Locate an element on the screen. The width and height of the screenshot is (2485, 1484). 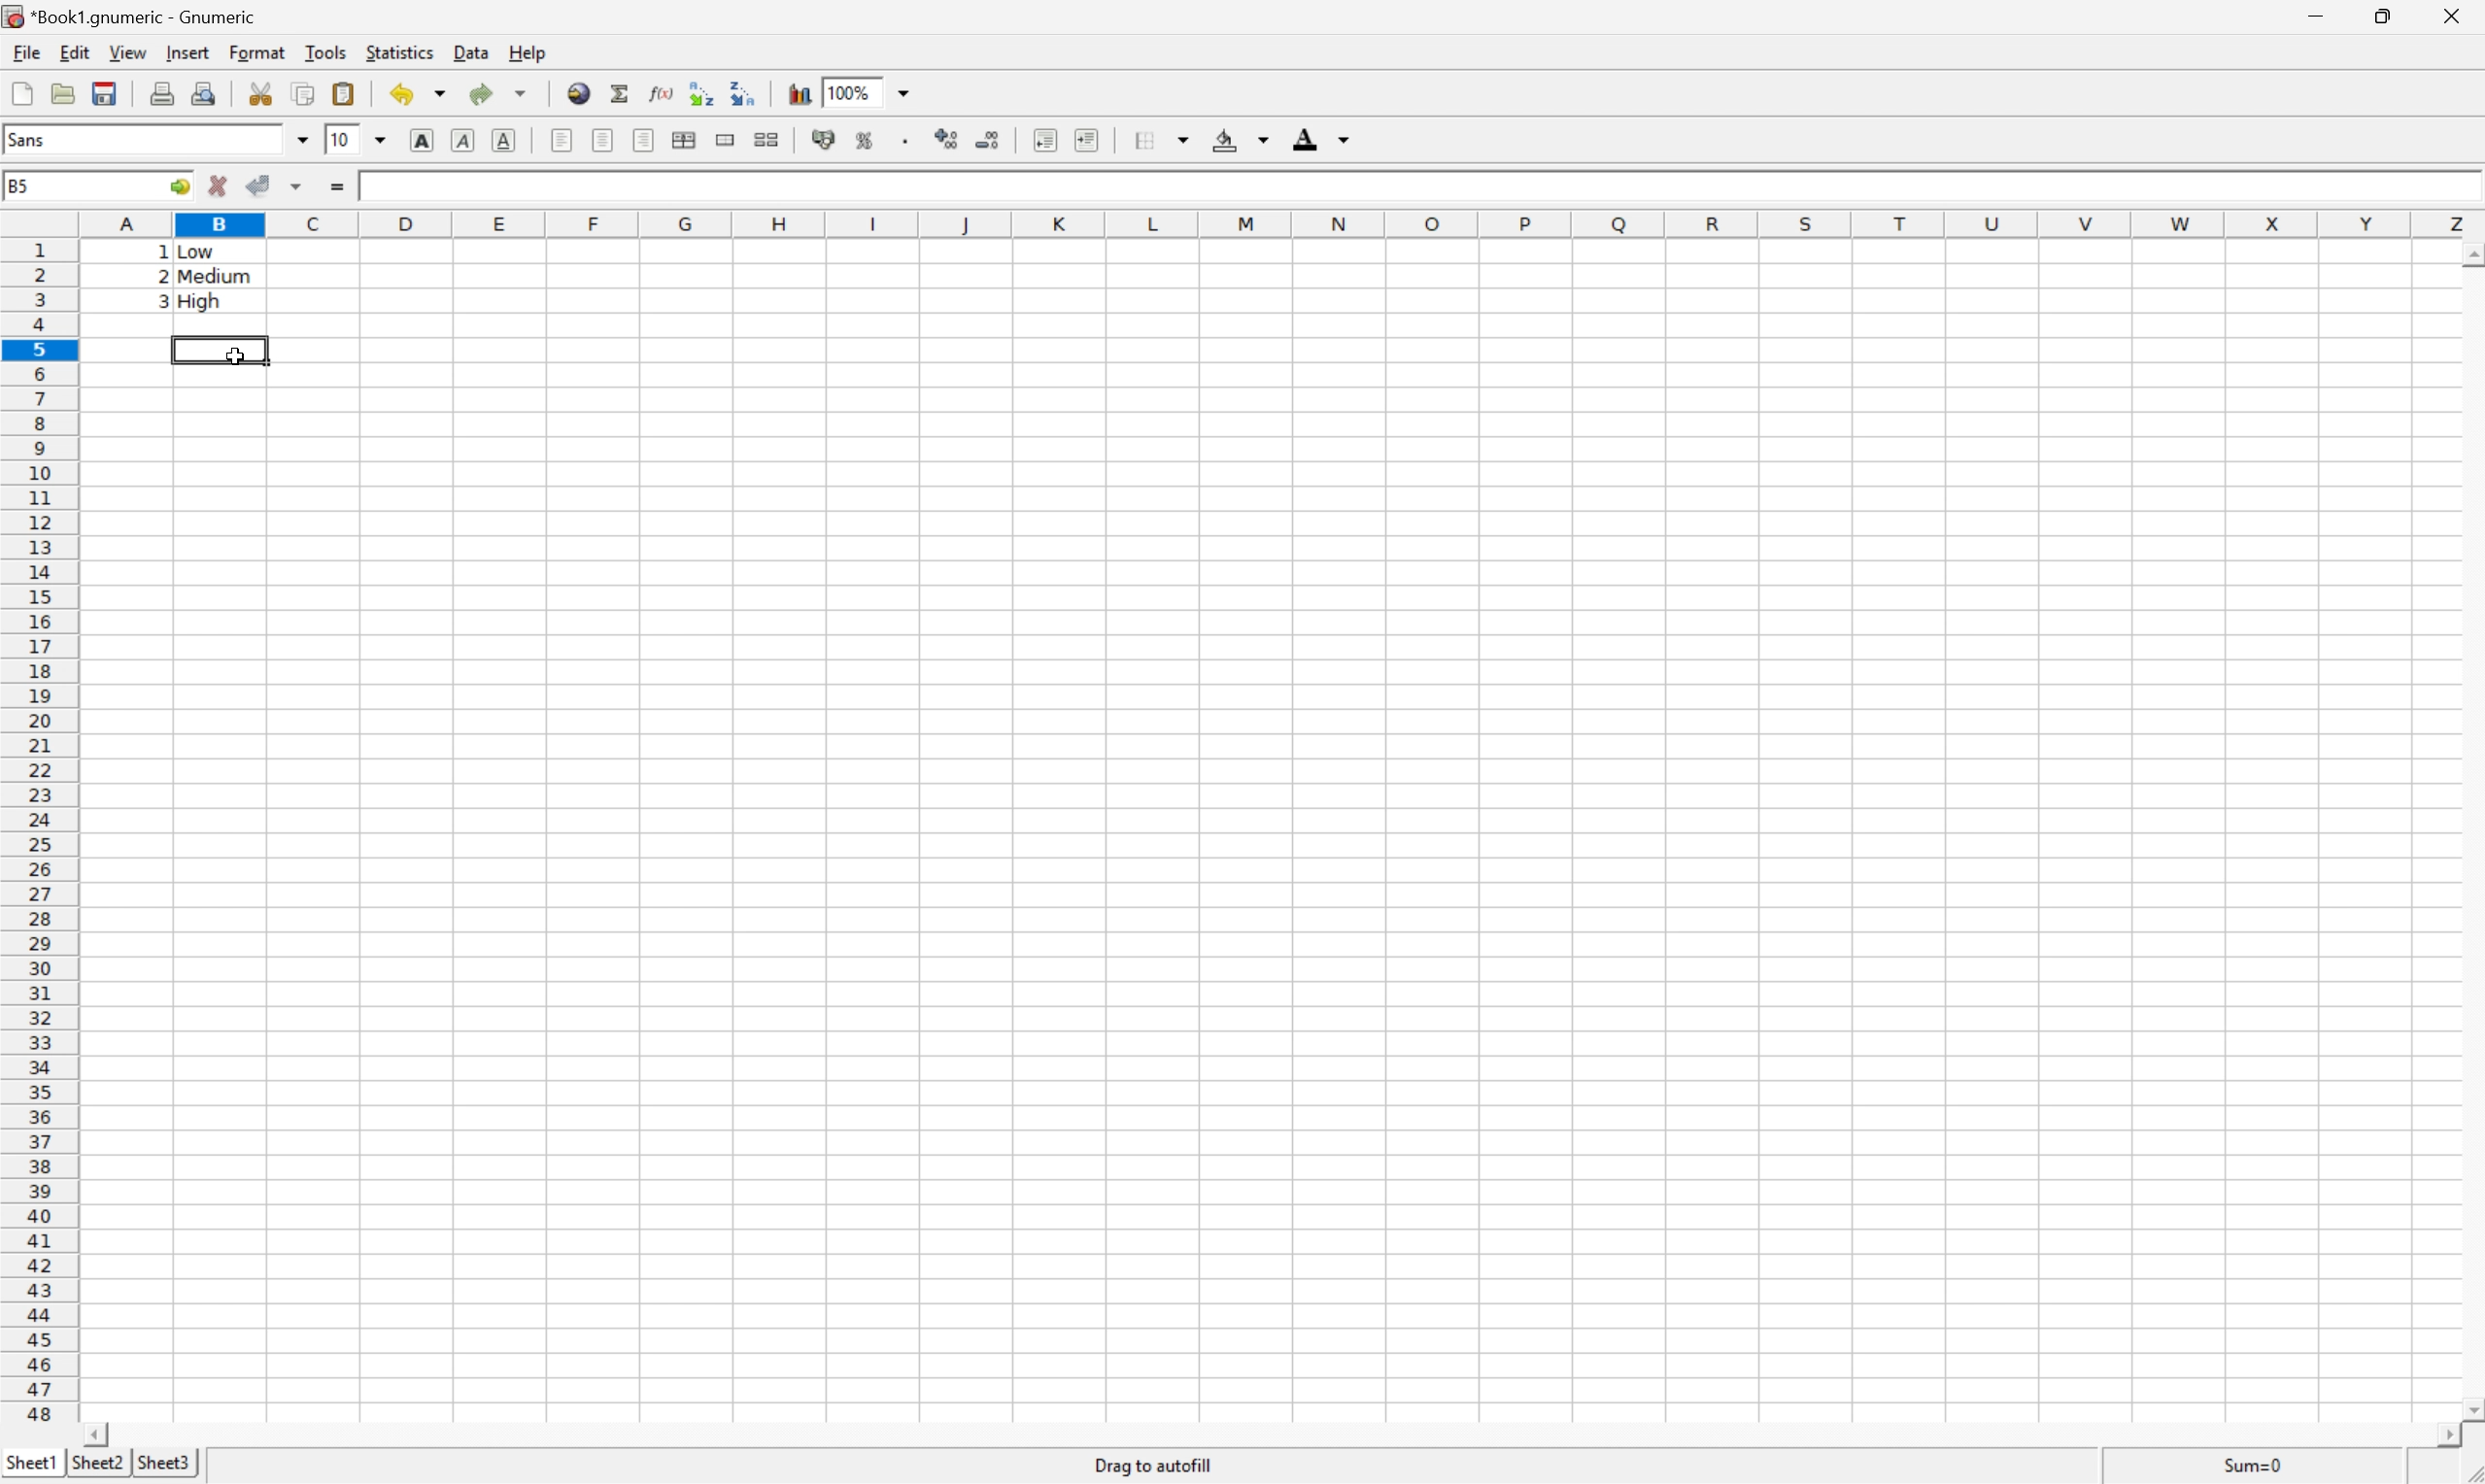
Split the ranges of merged cells is located at coordinates (766, 141).